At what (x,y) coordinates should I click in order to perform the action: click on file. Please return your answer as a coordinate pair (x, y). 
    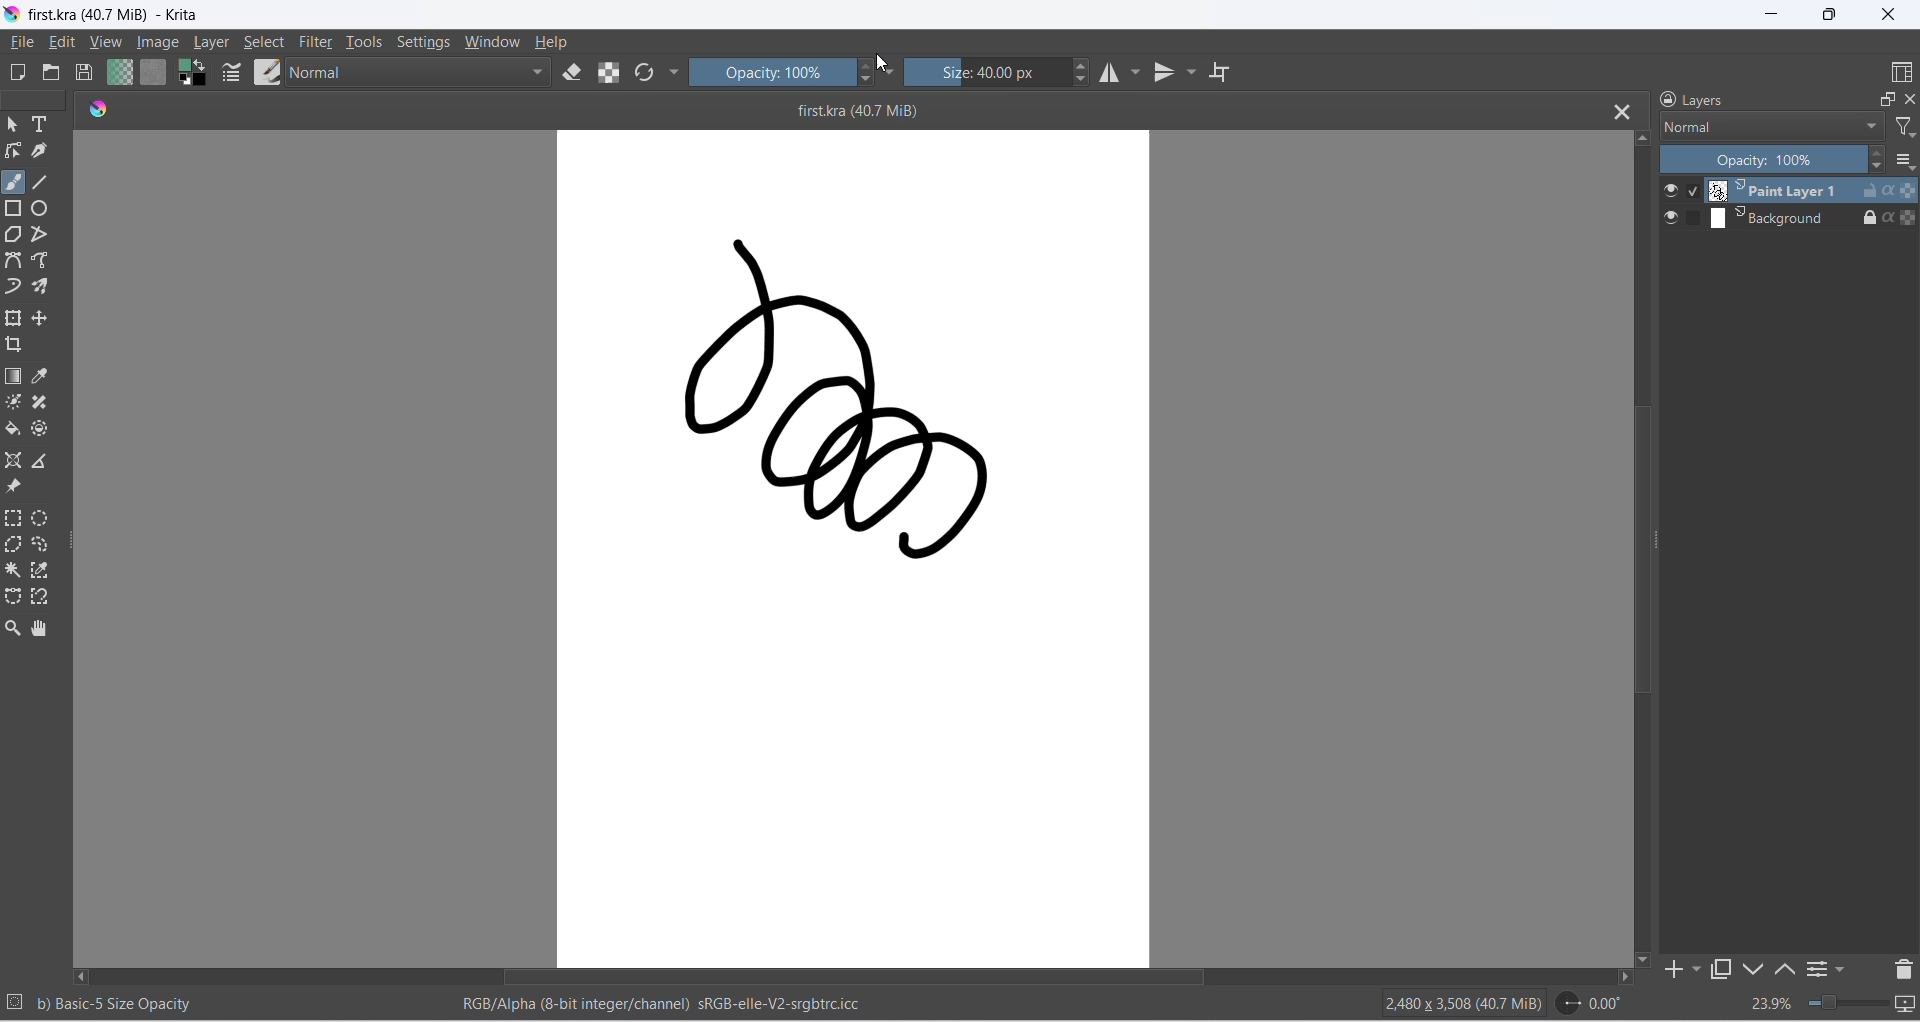
    Looking at the image, I should click on (21, 42).